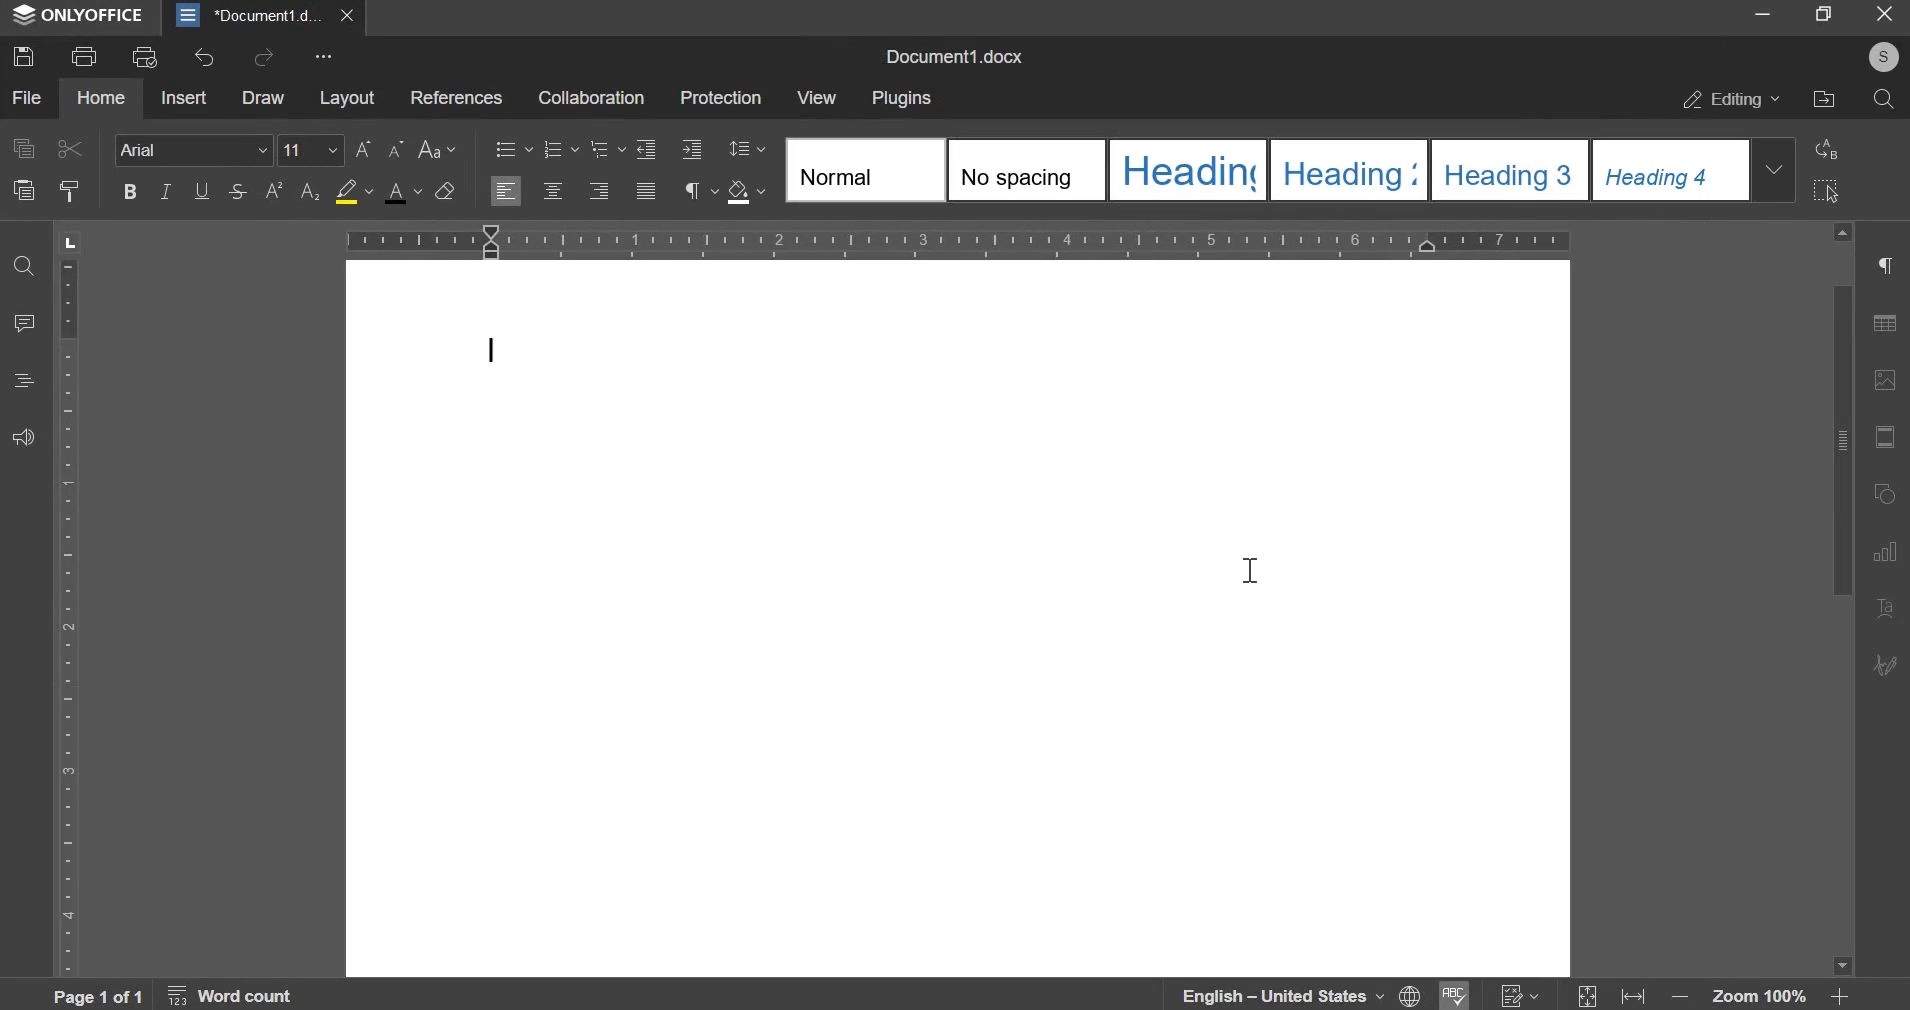 The width and height of the screenshot is (1910, 1010). I want to click on full screen, so click(1821, 14).